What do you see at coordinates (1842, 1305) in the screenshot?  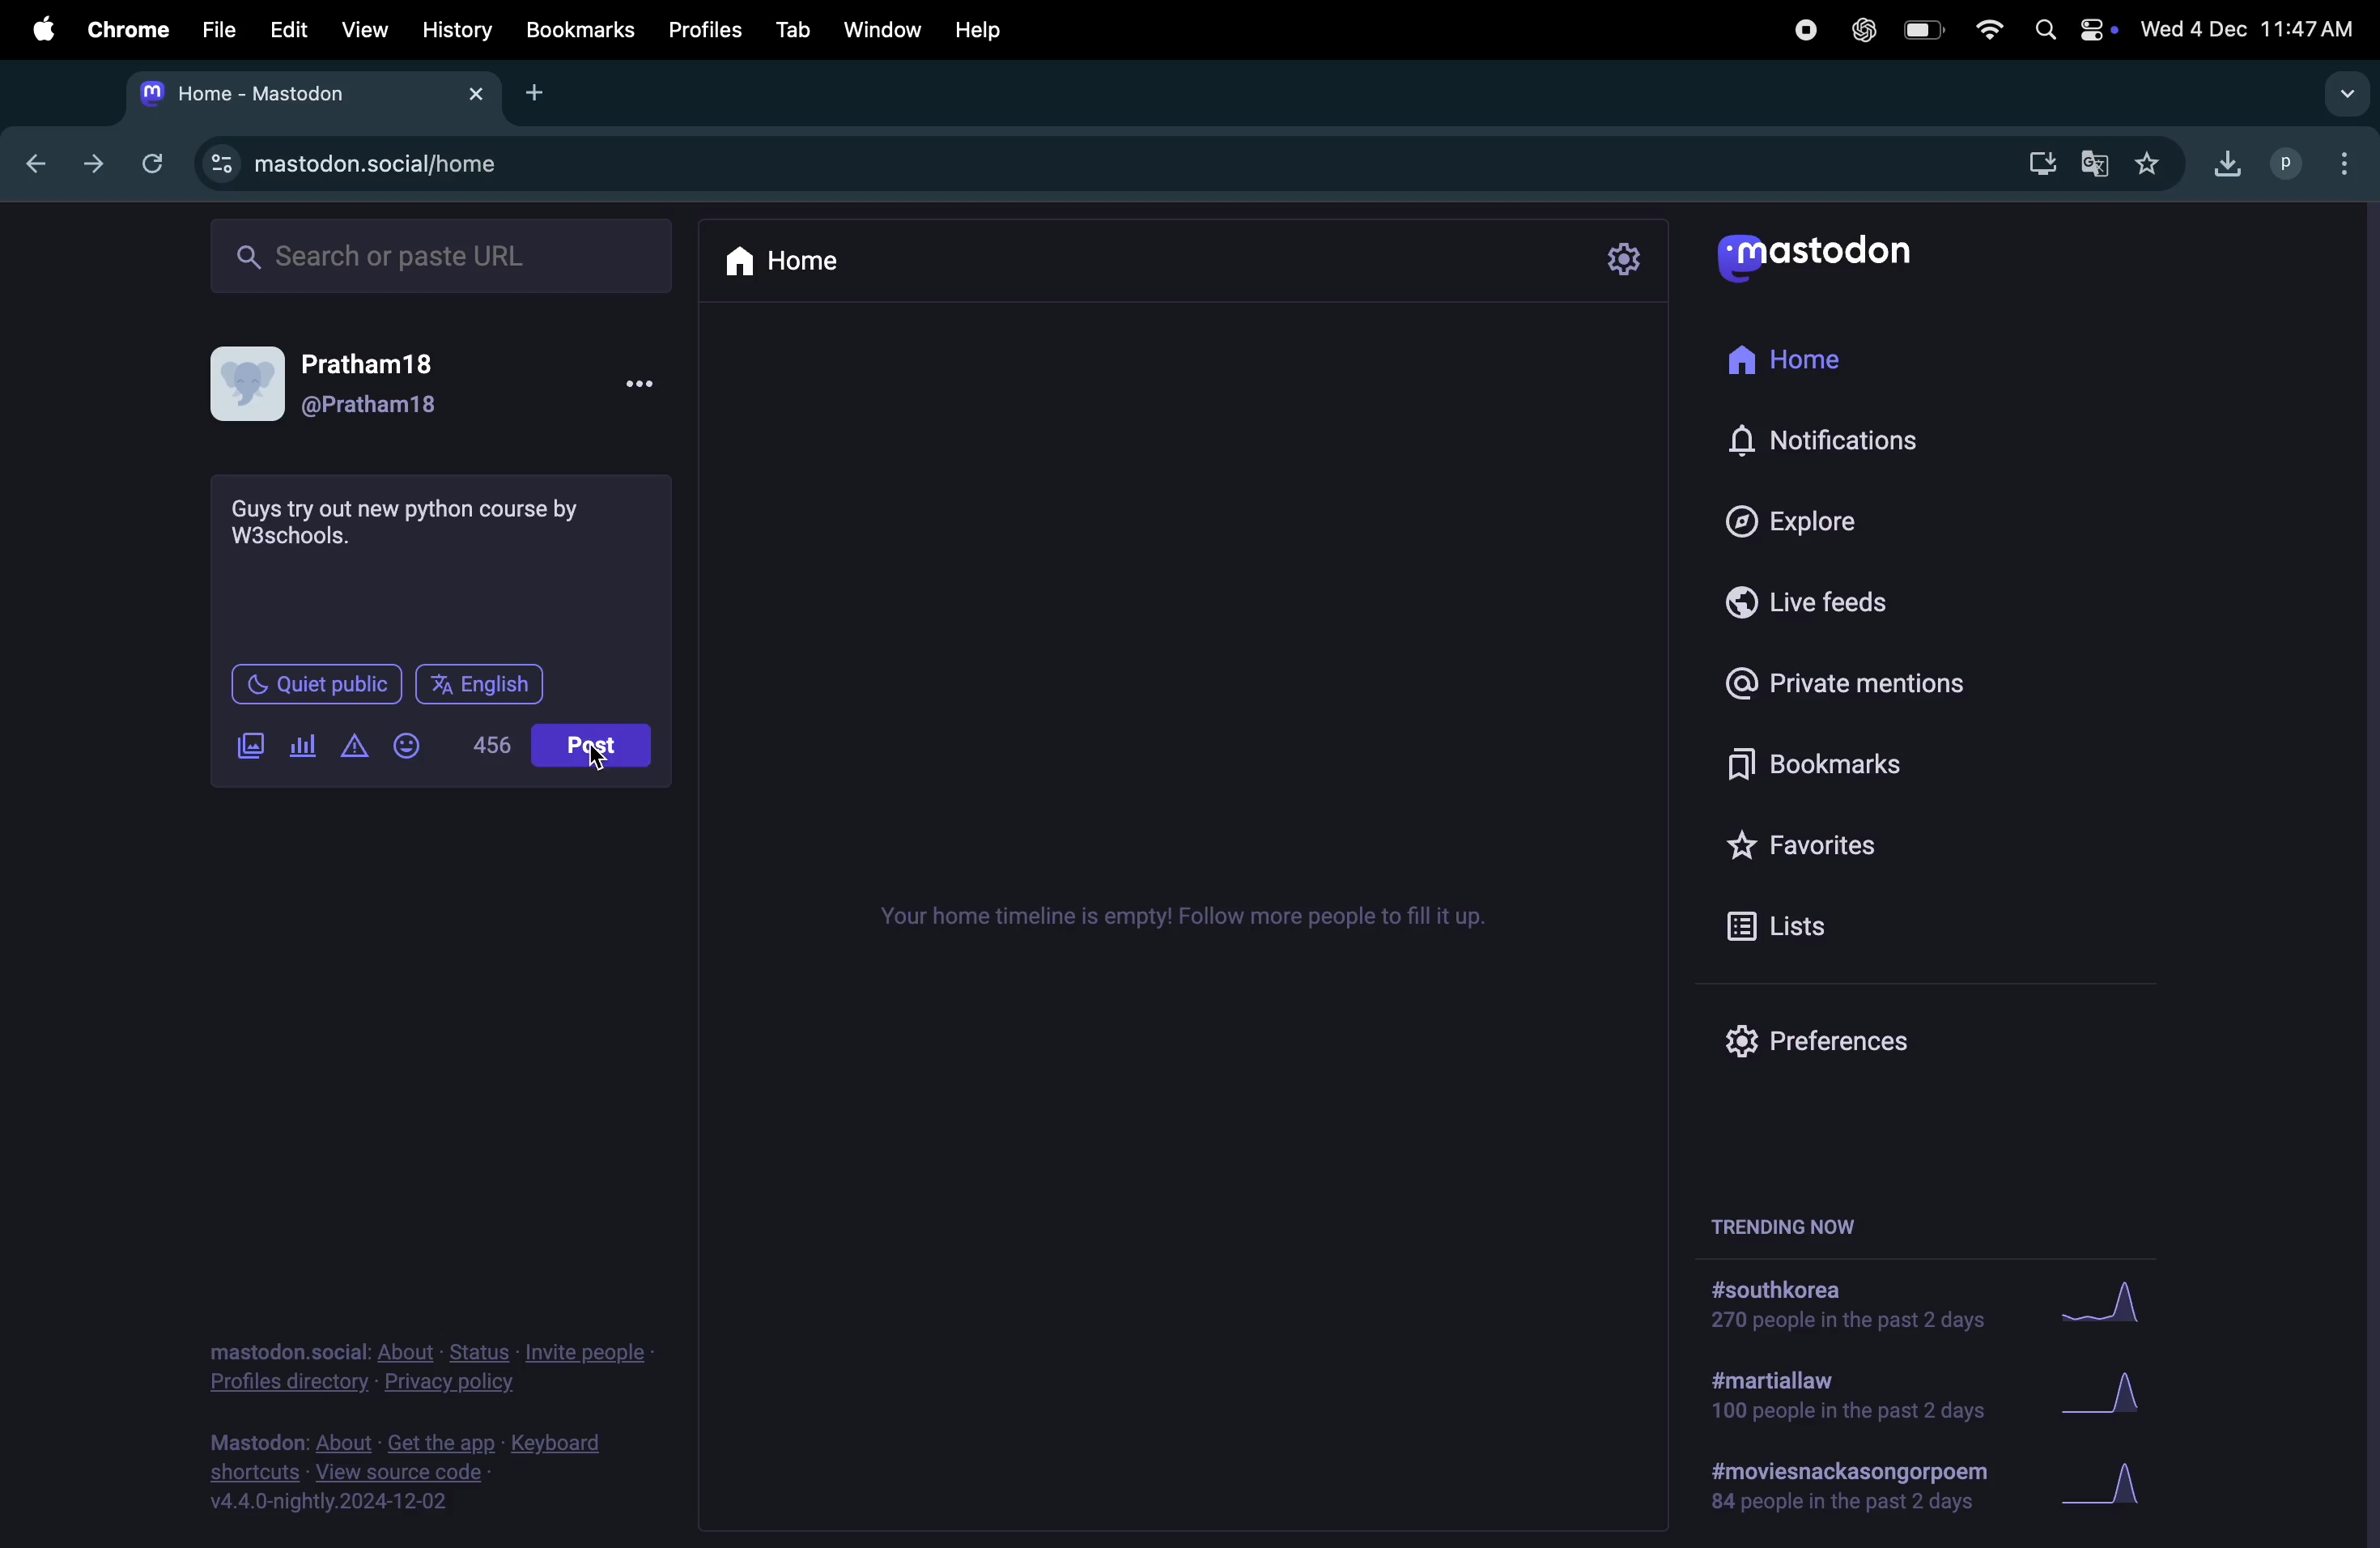 I see `#south korea` at bounding box center [1842, 1305].